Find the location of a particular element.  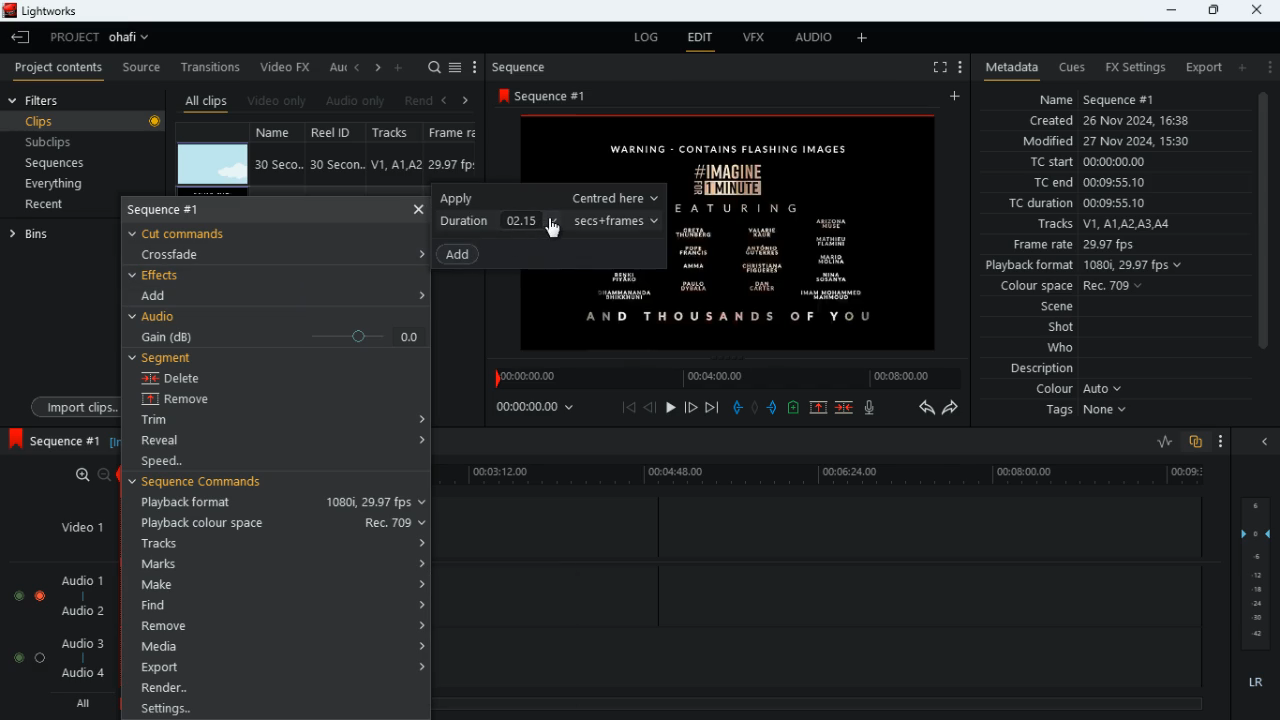

text is located at coordinates (622, 306).